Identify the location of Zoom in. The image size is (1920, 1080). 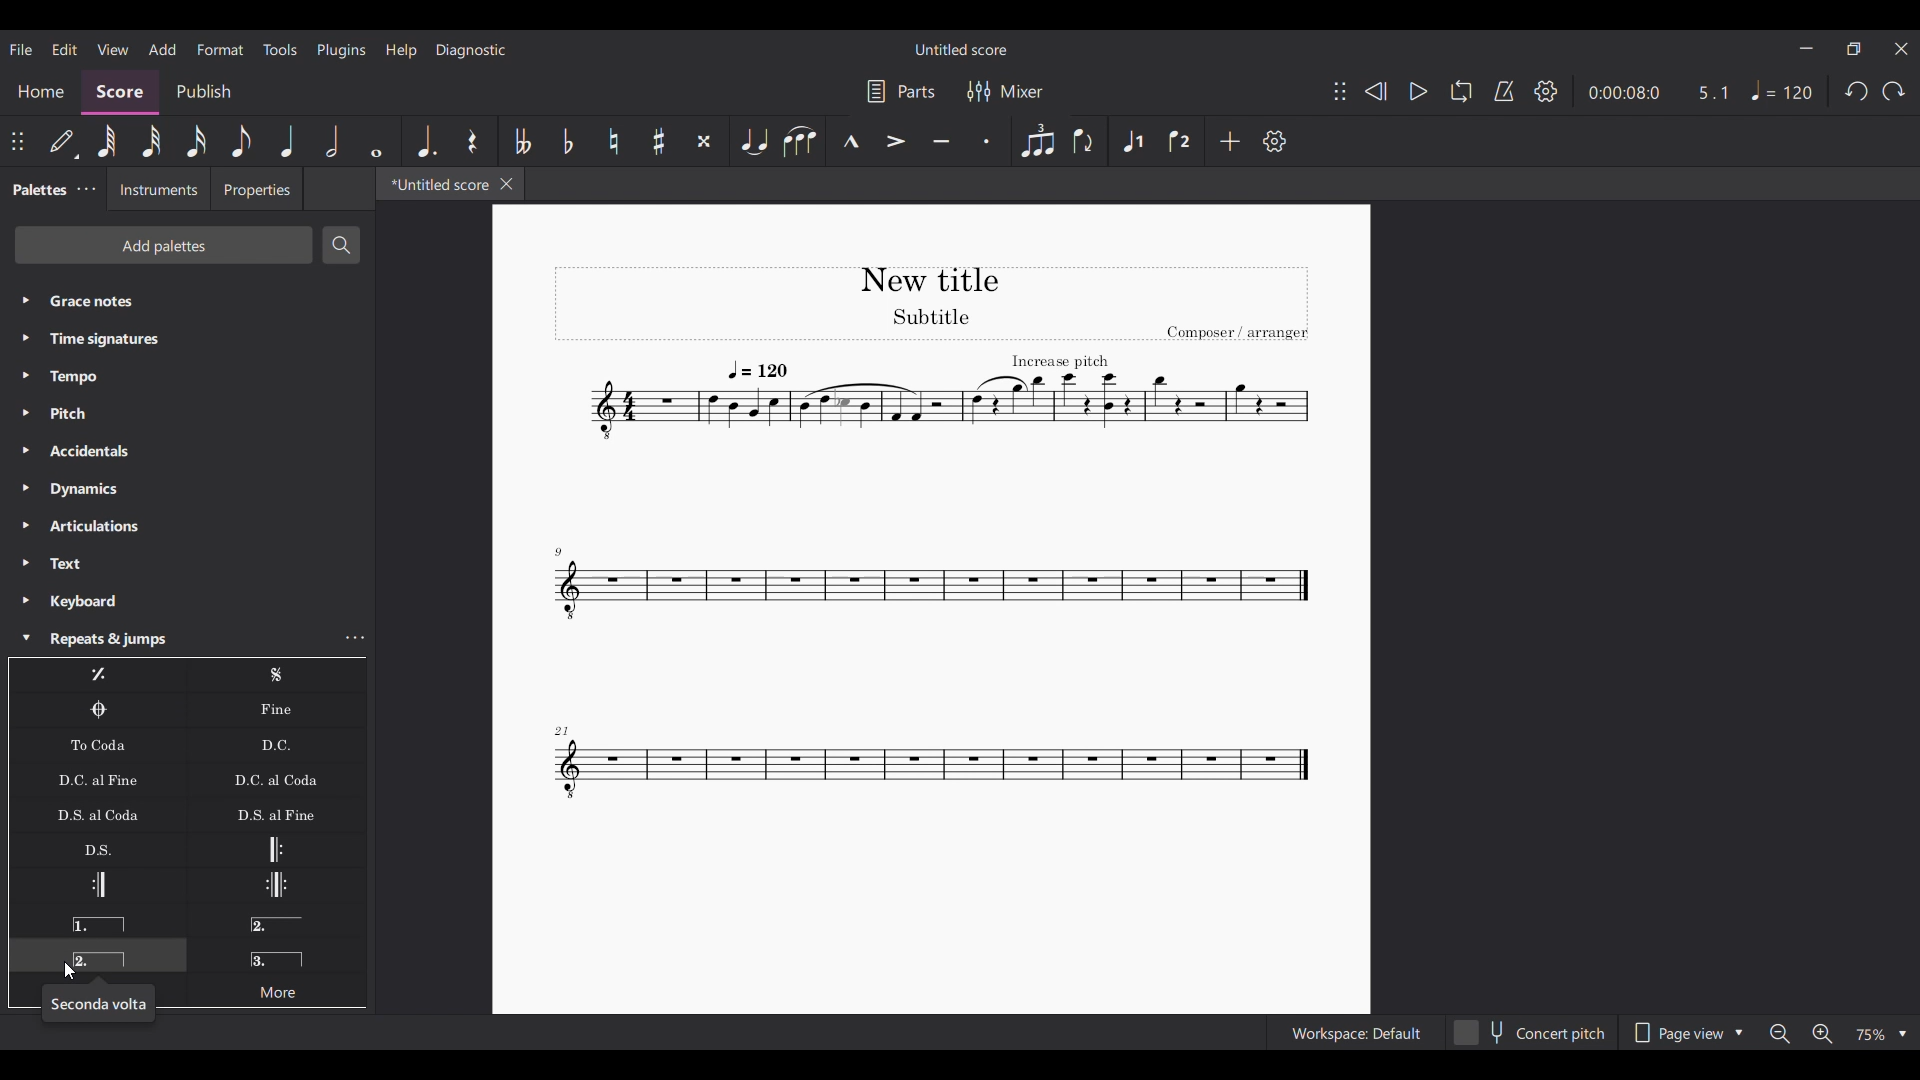
(1822, 1033).